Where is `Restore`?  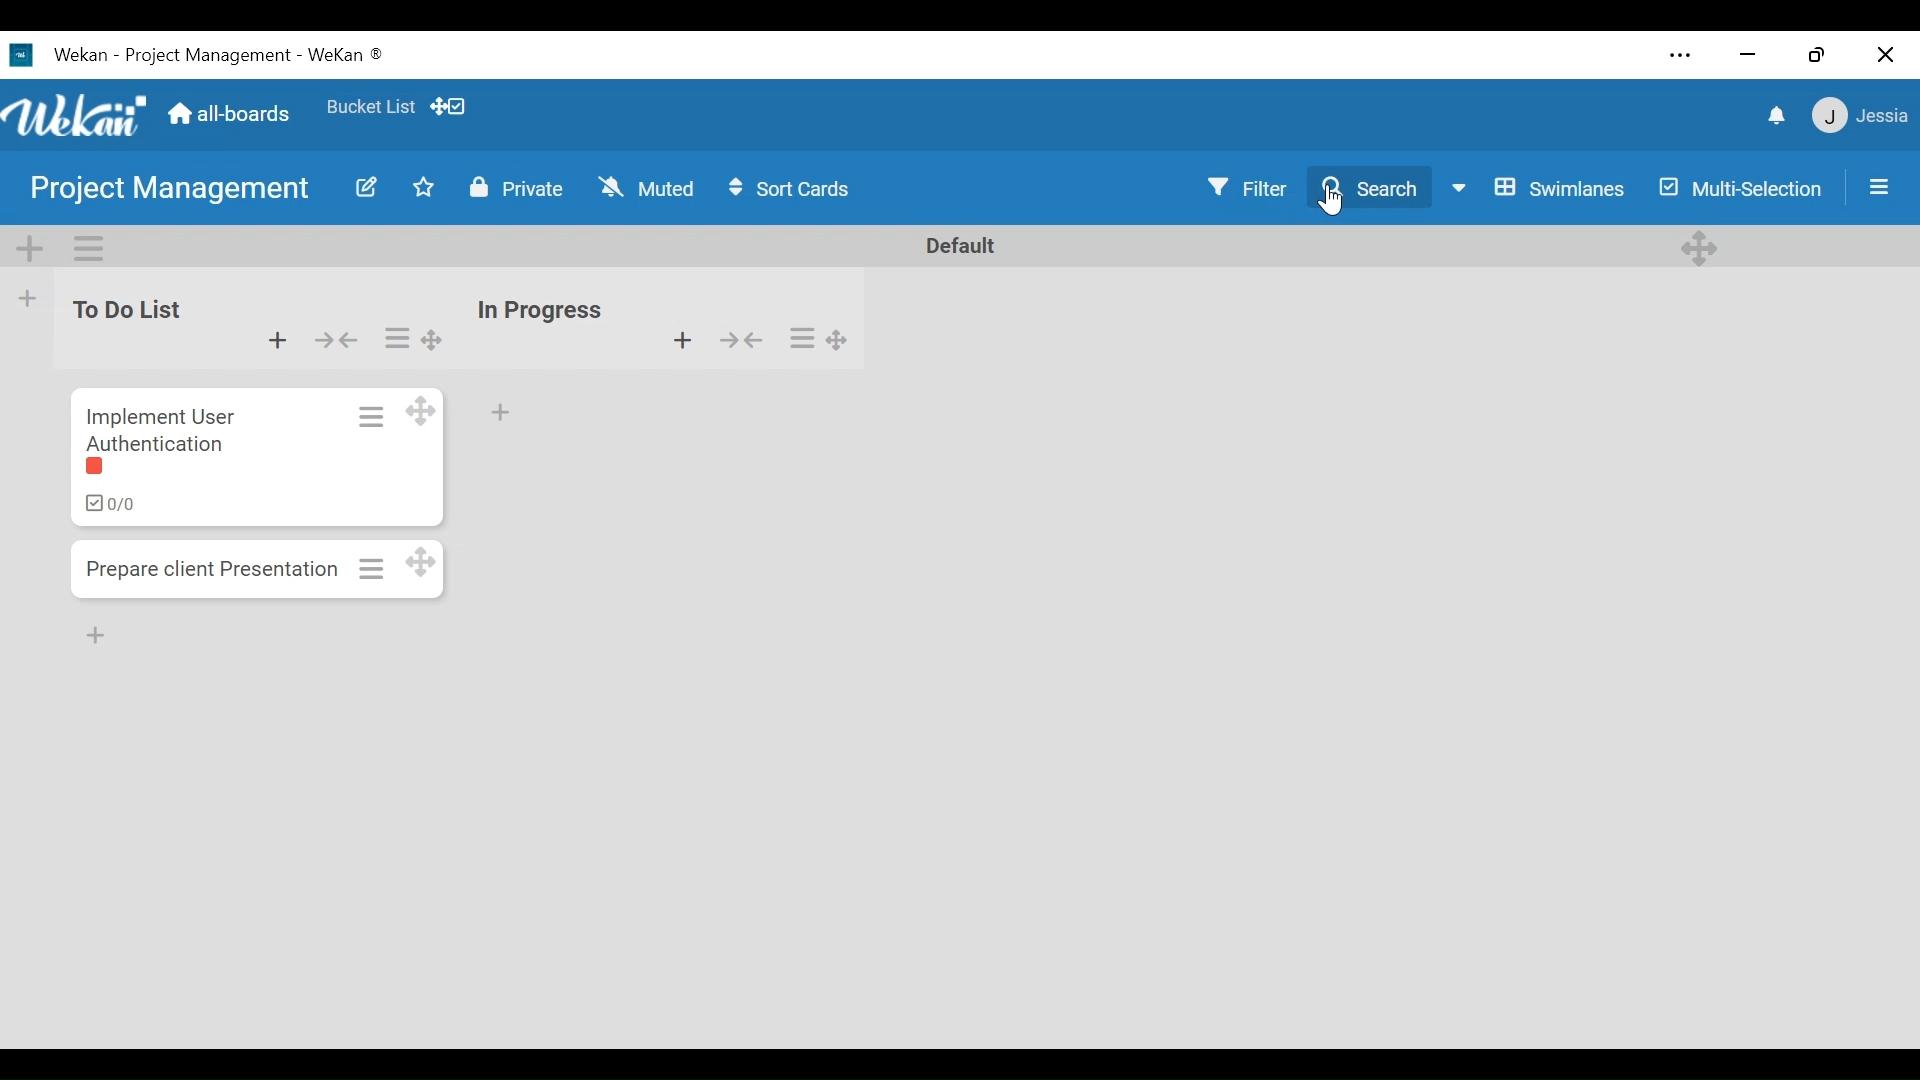 Restore is located at coordinates (1815, 56).